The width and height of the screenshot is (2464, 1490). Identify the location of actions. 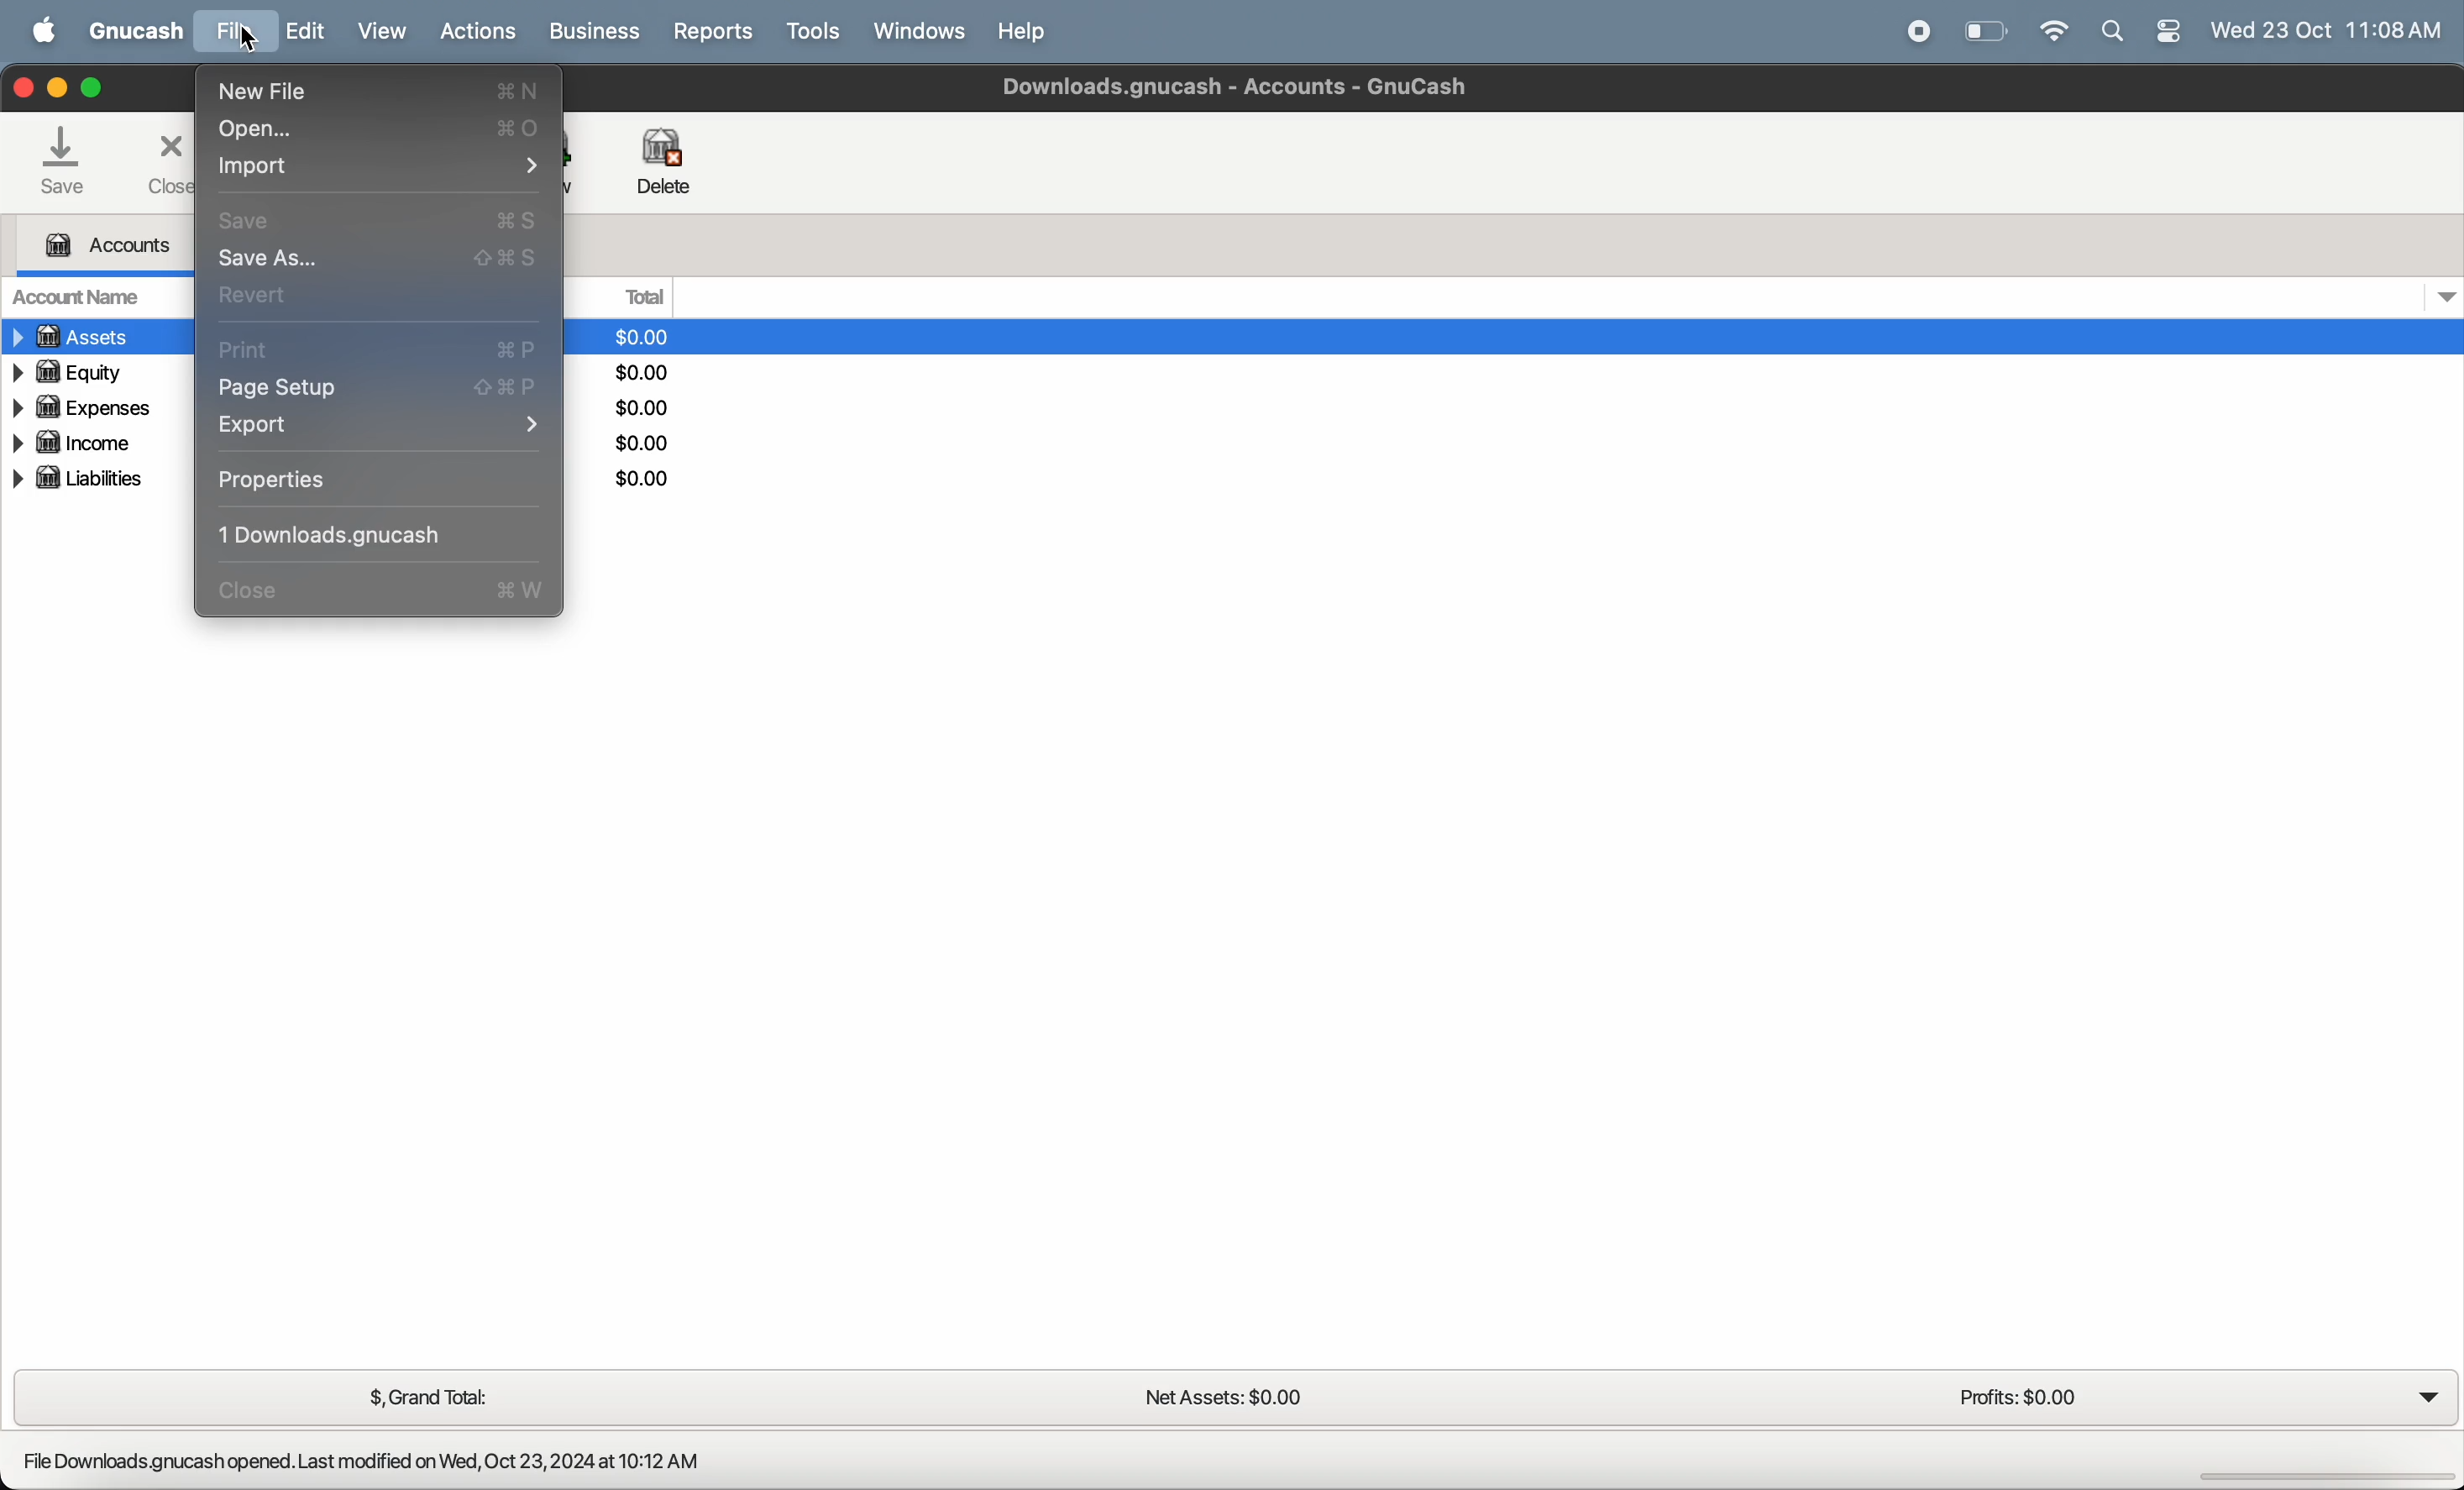
(470, 32).